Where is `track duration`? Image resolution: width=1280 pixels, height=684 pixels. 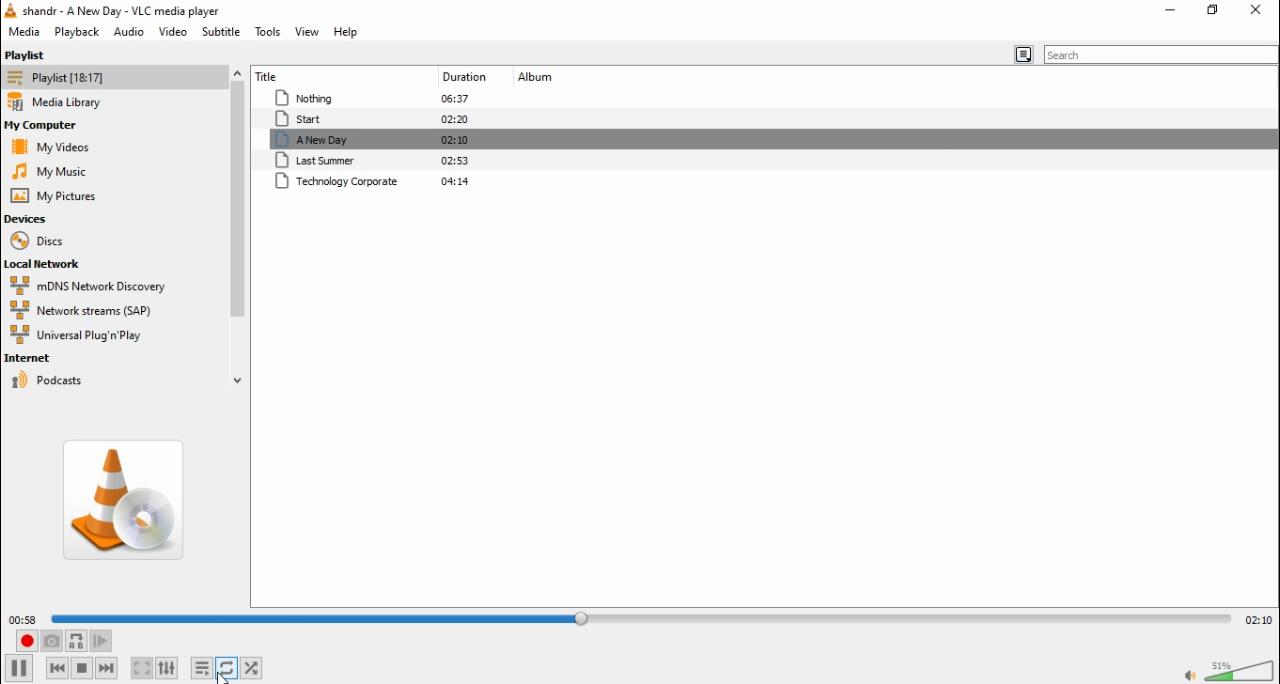
track duration is located at coordinates (460, 77).